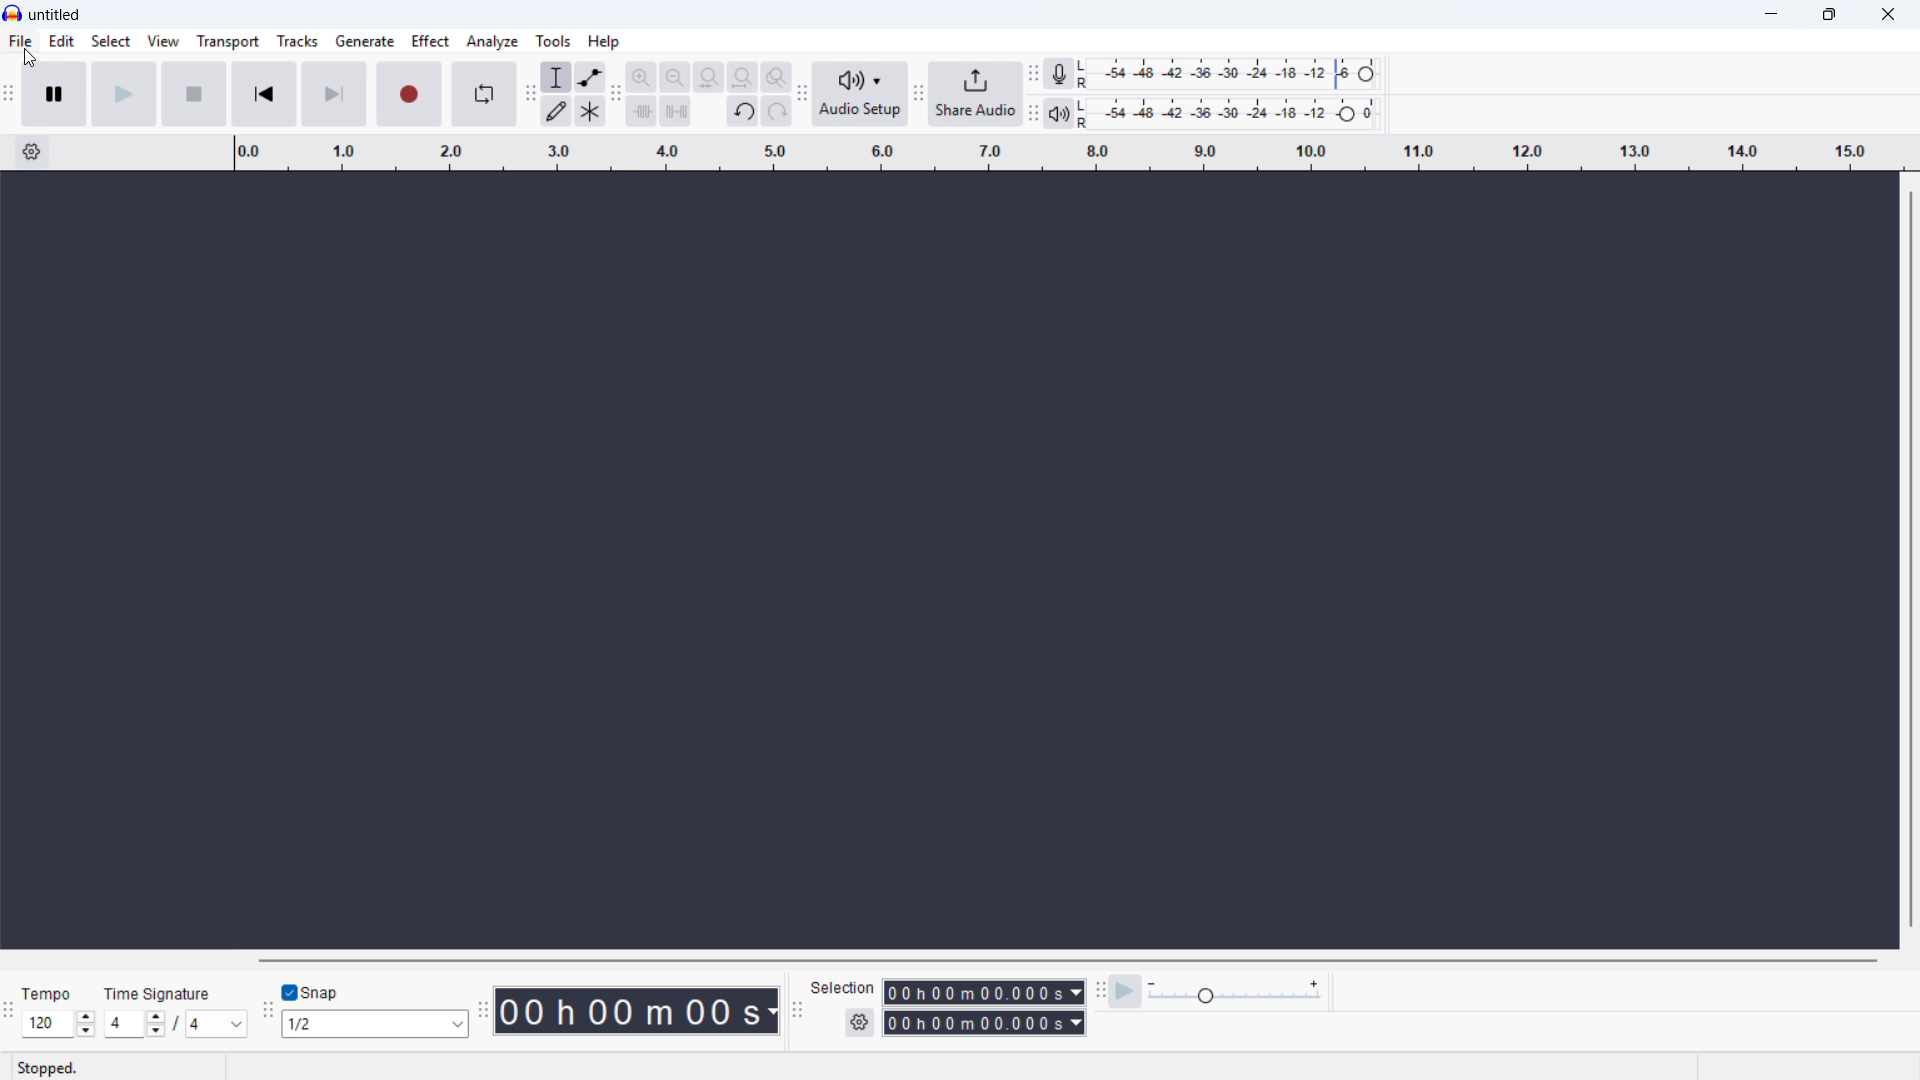 Image resolution: width=1920 pixels, height=1080 pixels. Describe the element at coordinates (777, 112) in the screenshot. I see `Redo` at that location.